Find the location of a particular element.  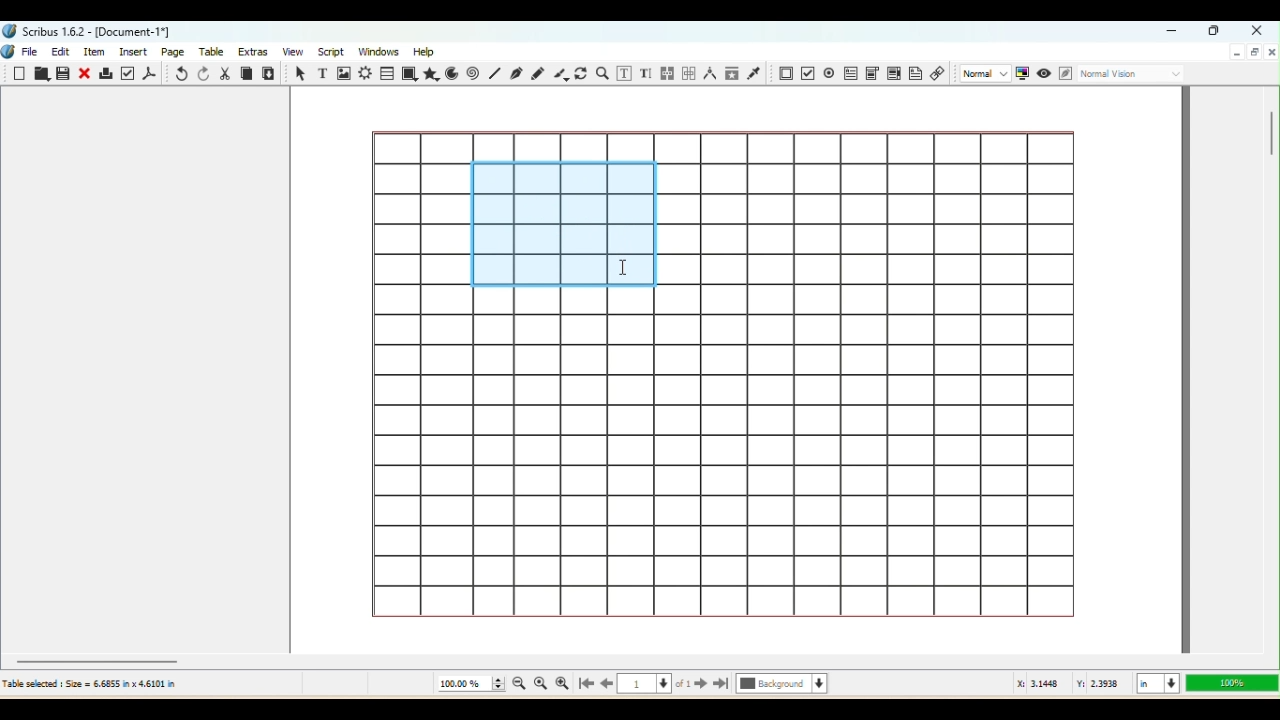

Zoom out is located at coordinates (516, 686).